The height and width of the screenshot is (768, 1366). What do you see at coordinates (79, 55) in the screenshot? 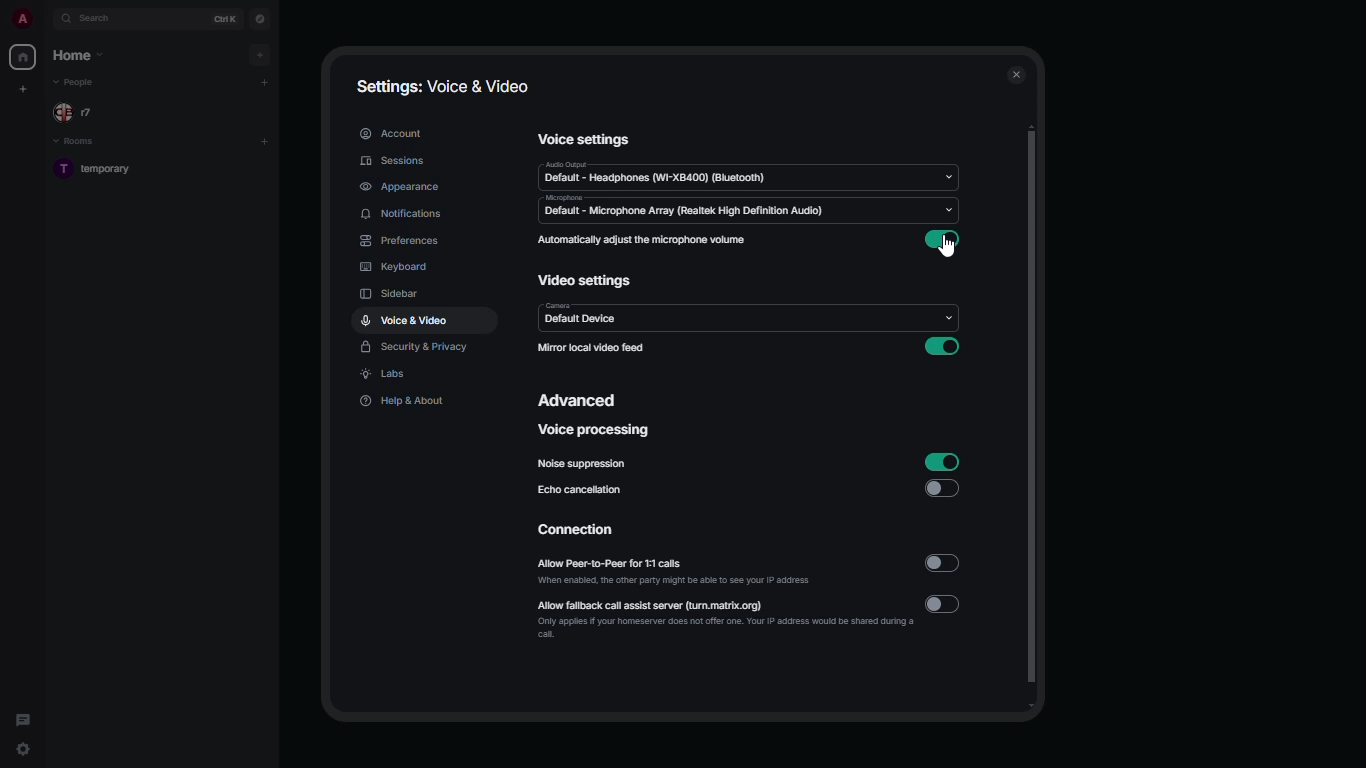
I see `home` at bounding box center [79, 55].